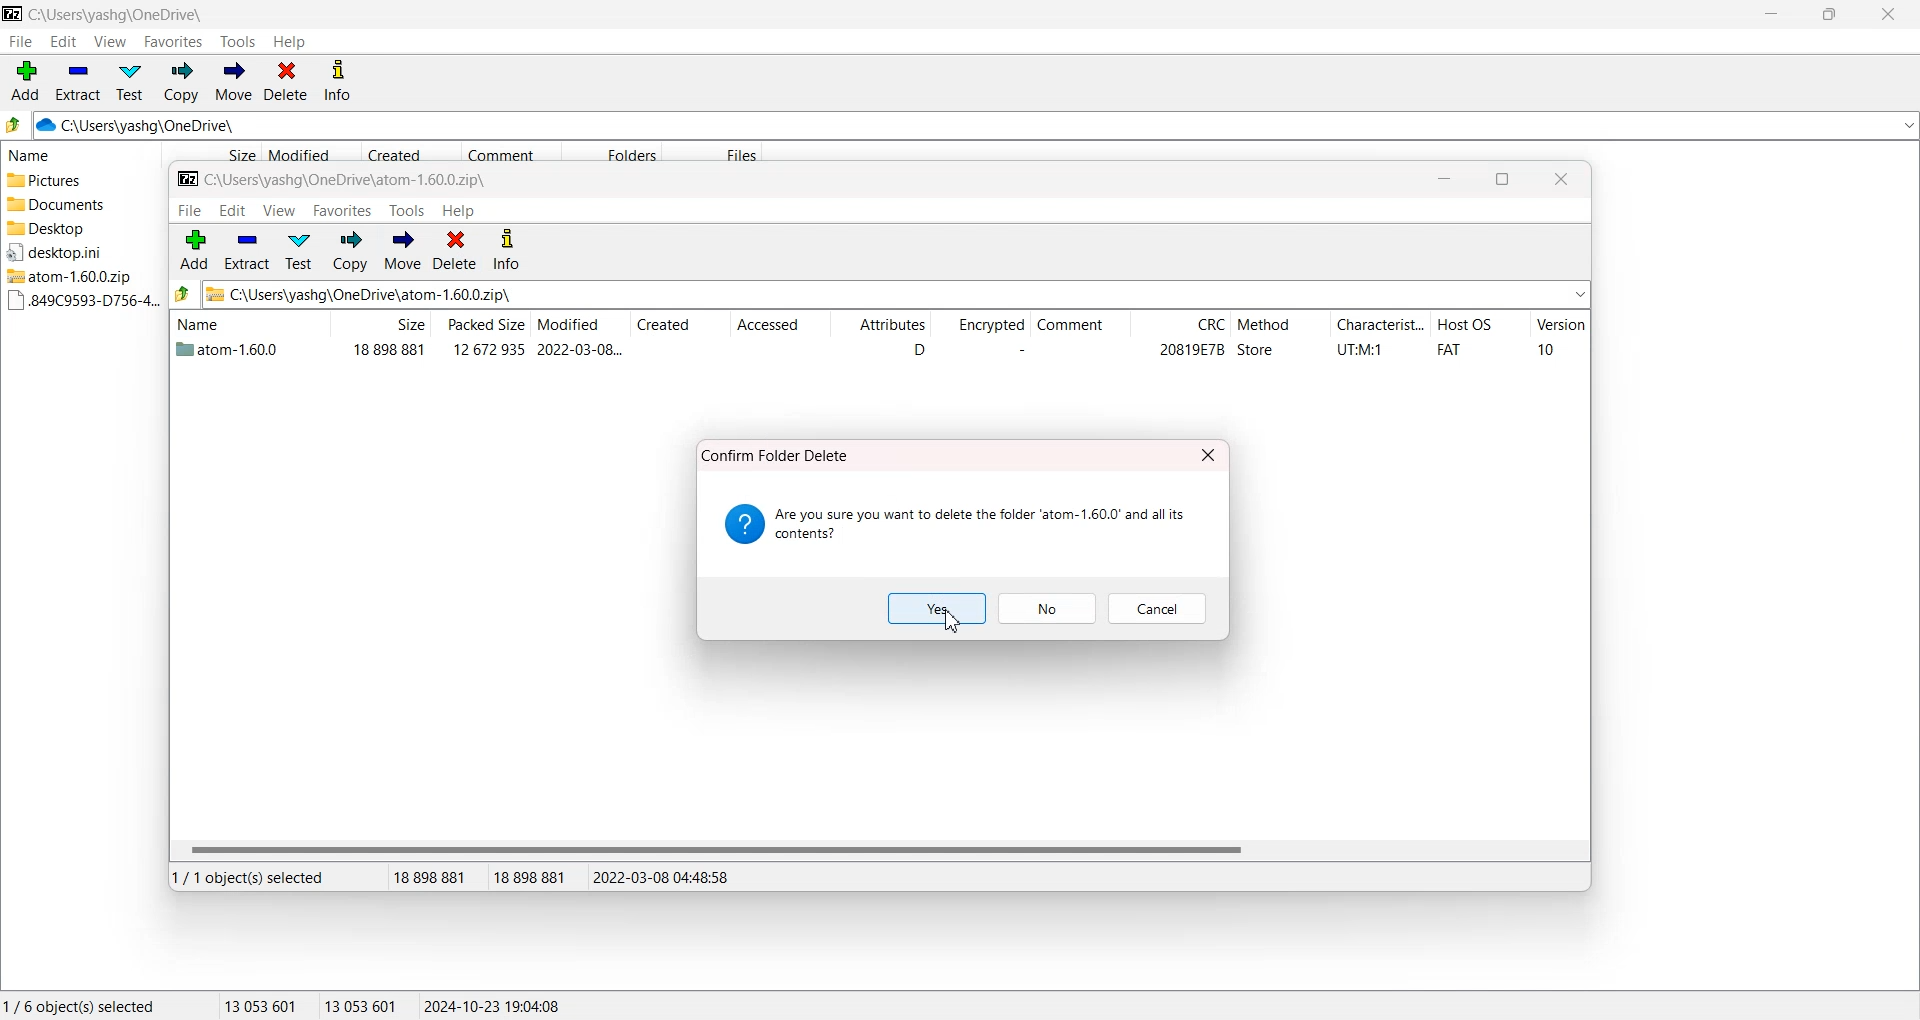 The height and width of the screenshot is (1020, 1920). Describe the element at coordinates (412, 153) in the screenshot. I see `Created Date` at that location.